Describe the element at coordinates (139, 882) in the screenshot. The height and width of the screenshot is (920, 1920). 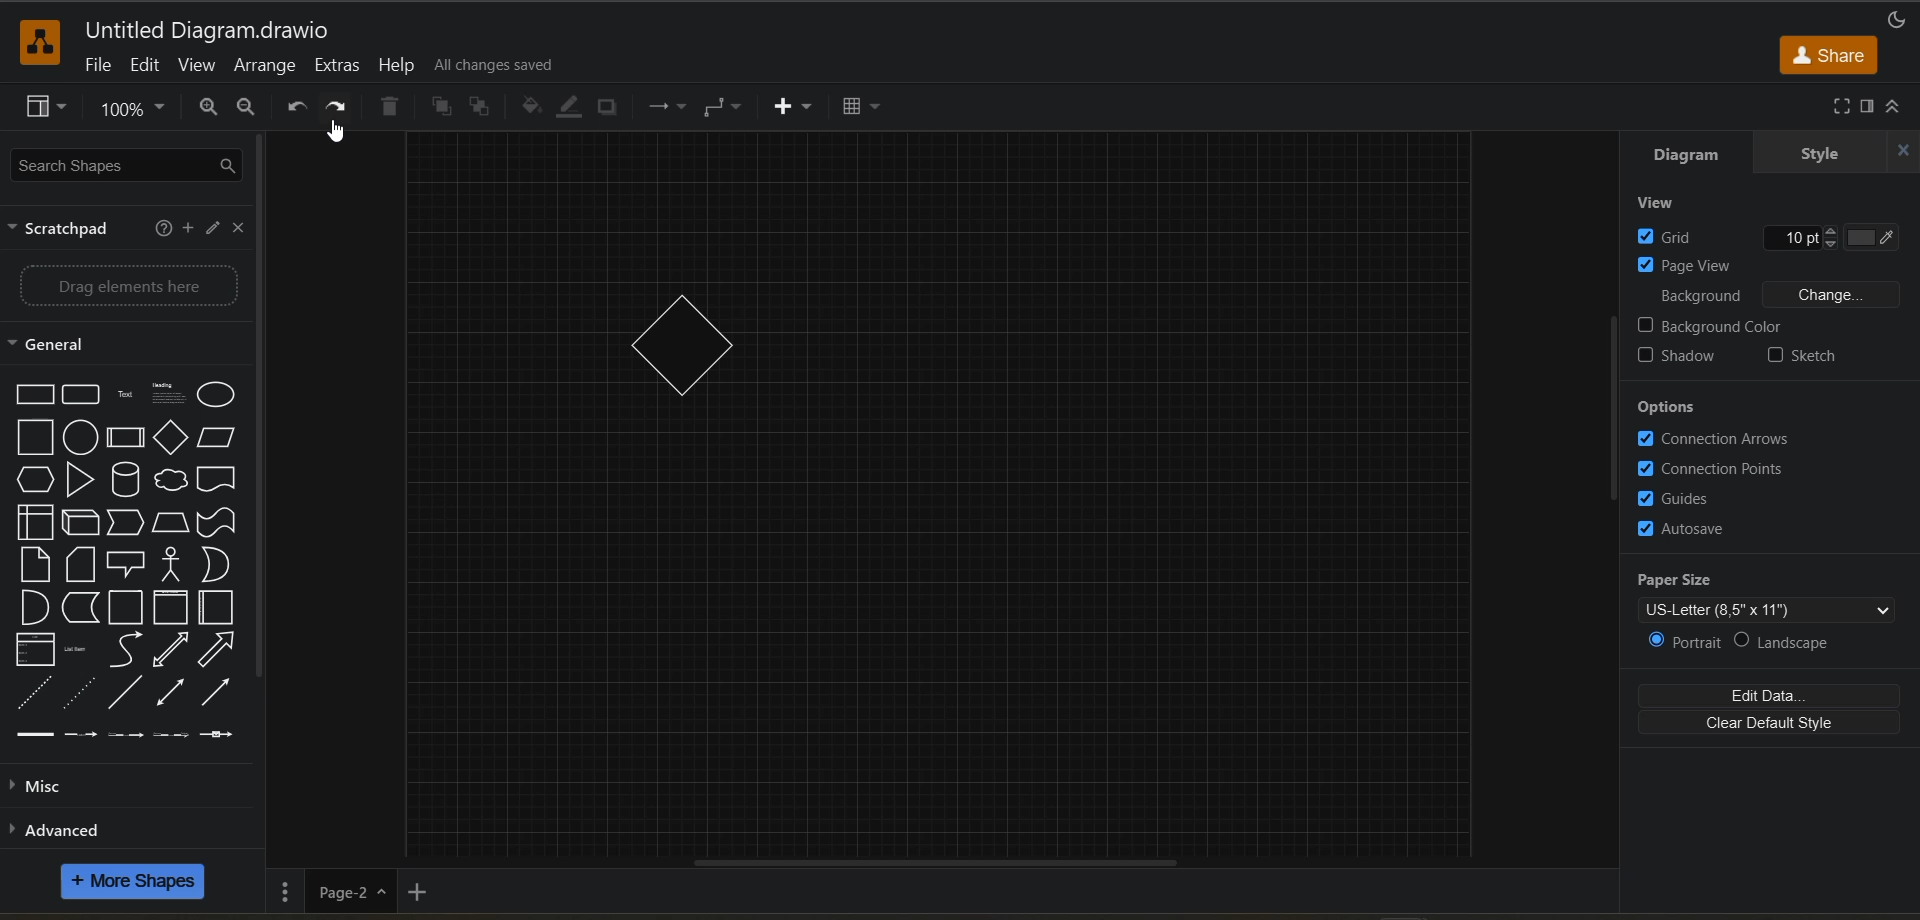
I see `more shapes` at that location.